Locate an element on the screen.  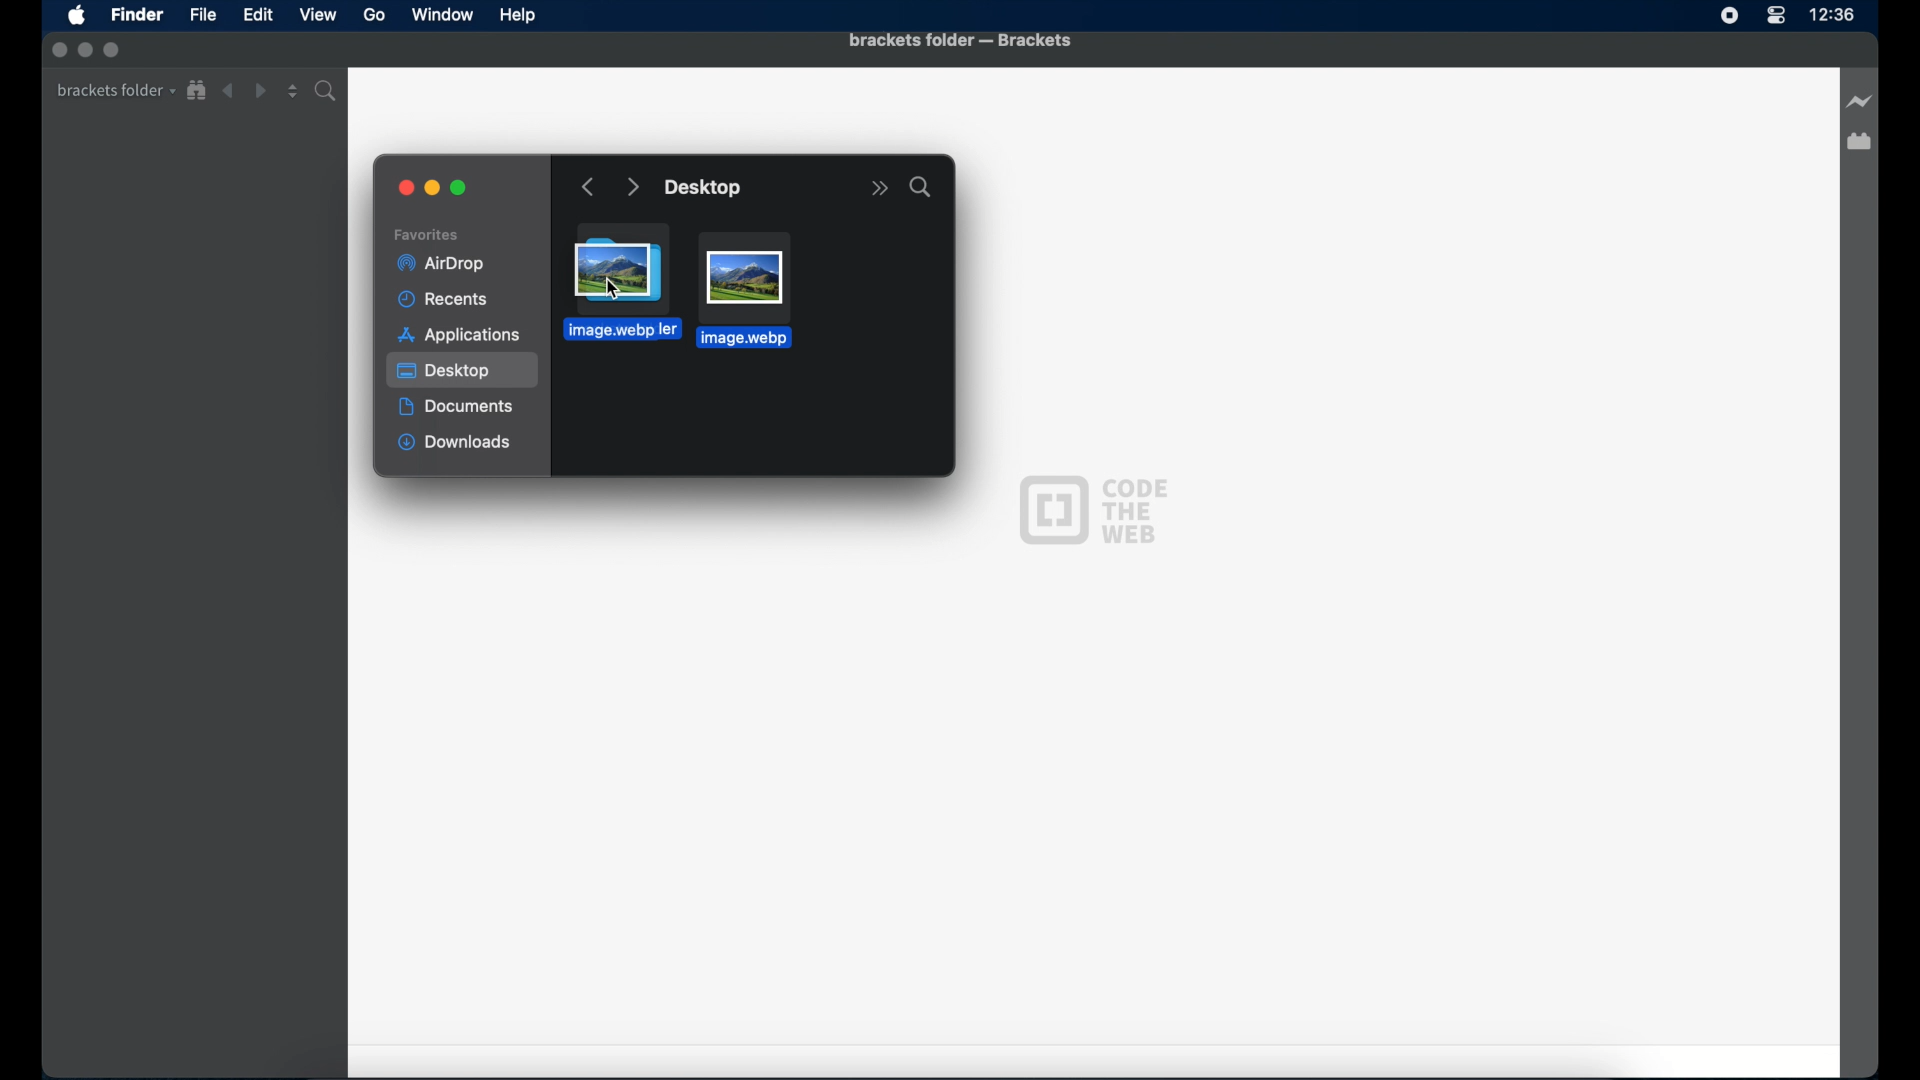
recents is located at coordinates (447, 300).